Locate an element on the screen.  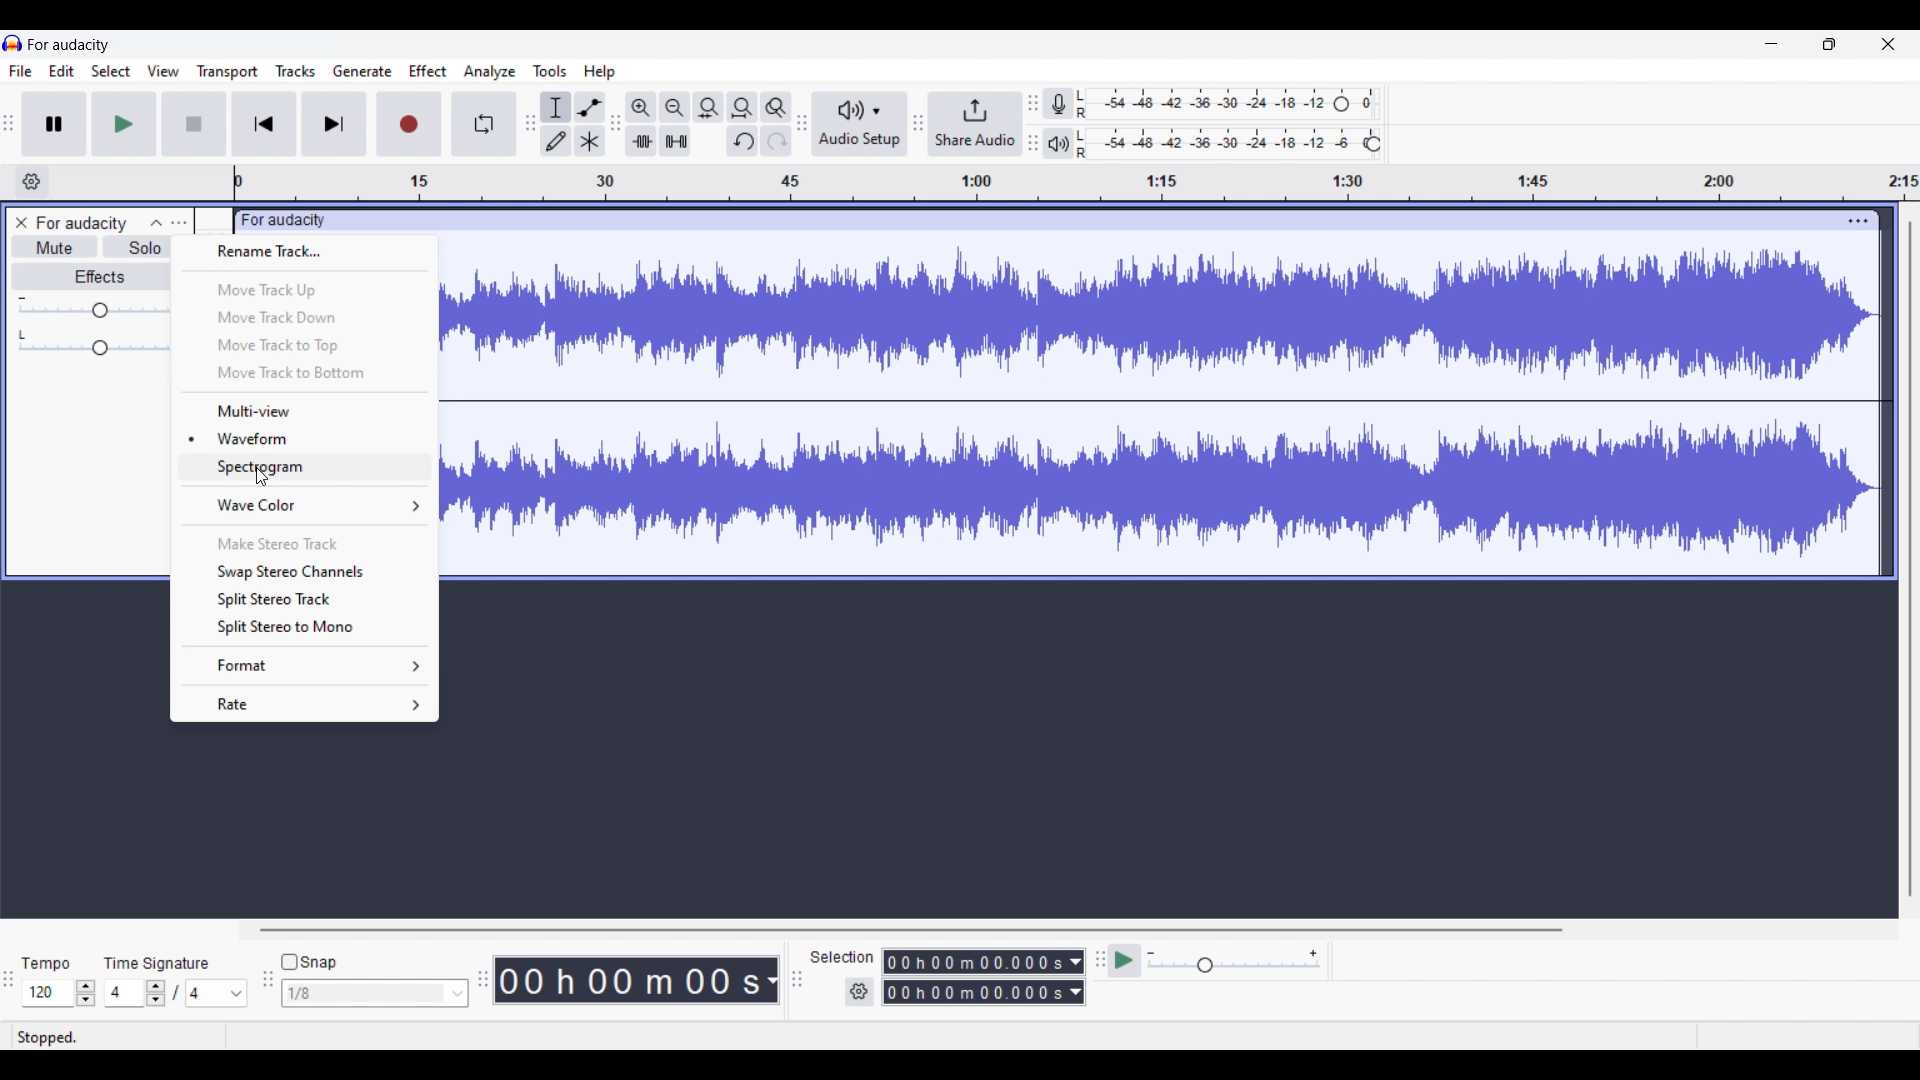
Enable looping is located at coordinates (484, 124).